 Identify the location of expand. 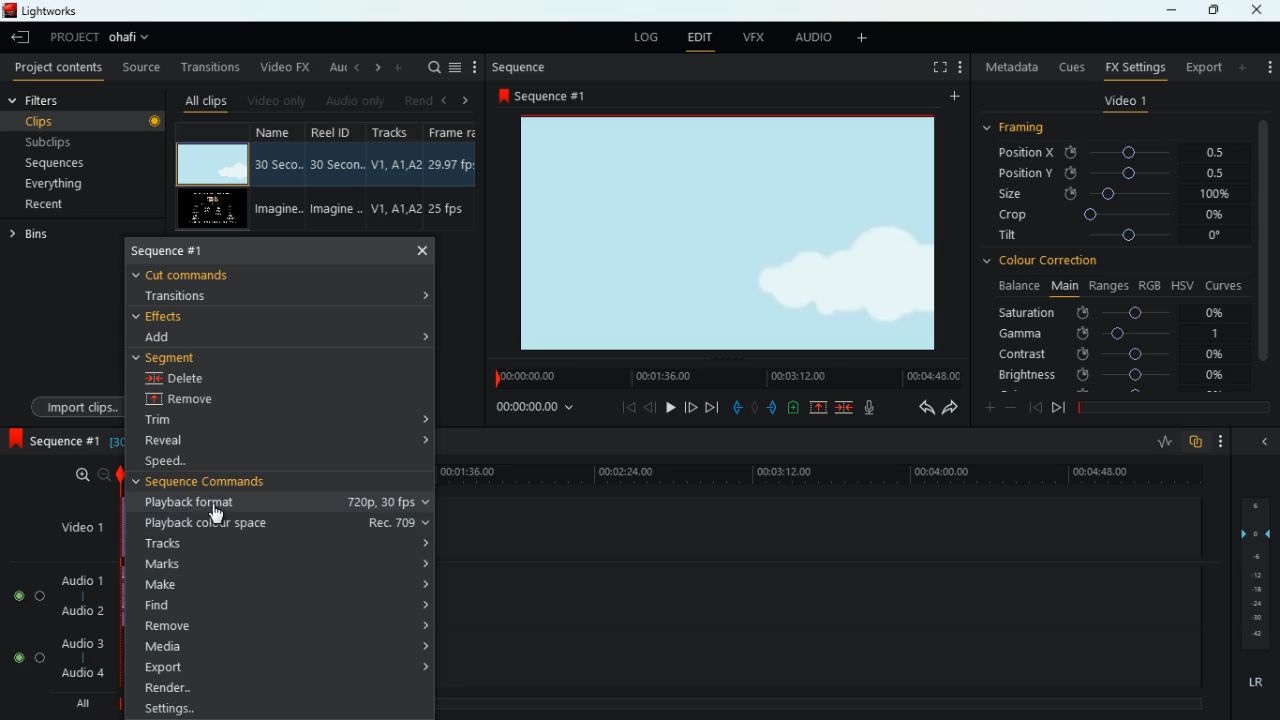
(422, 293).